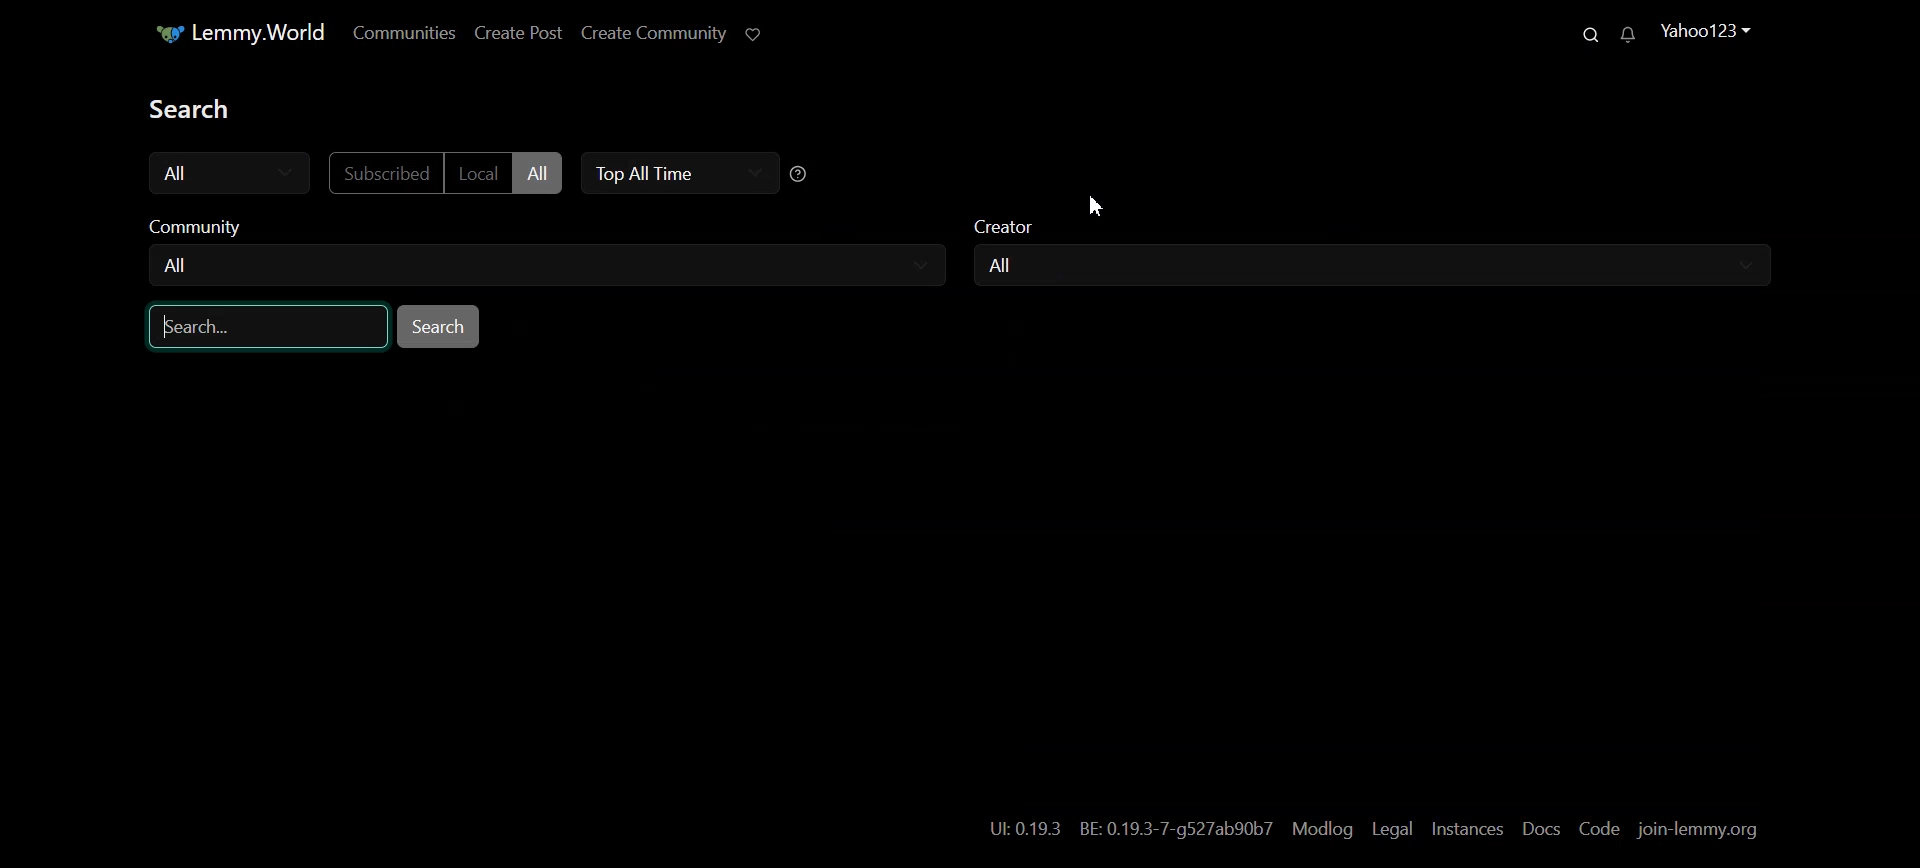  I want to click on Hyperlink, so click(1130, 829).